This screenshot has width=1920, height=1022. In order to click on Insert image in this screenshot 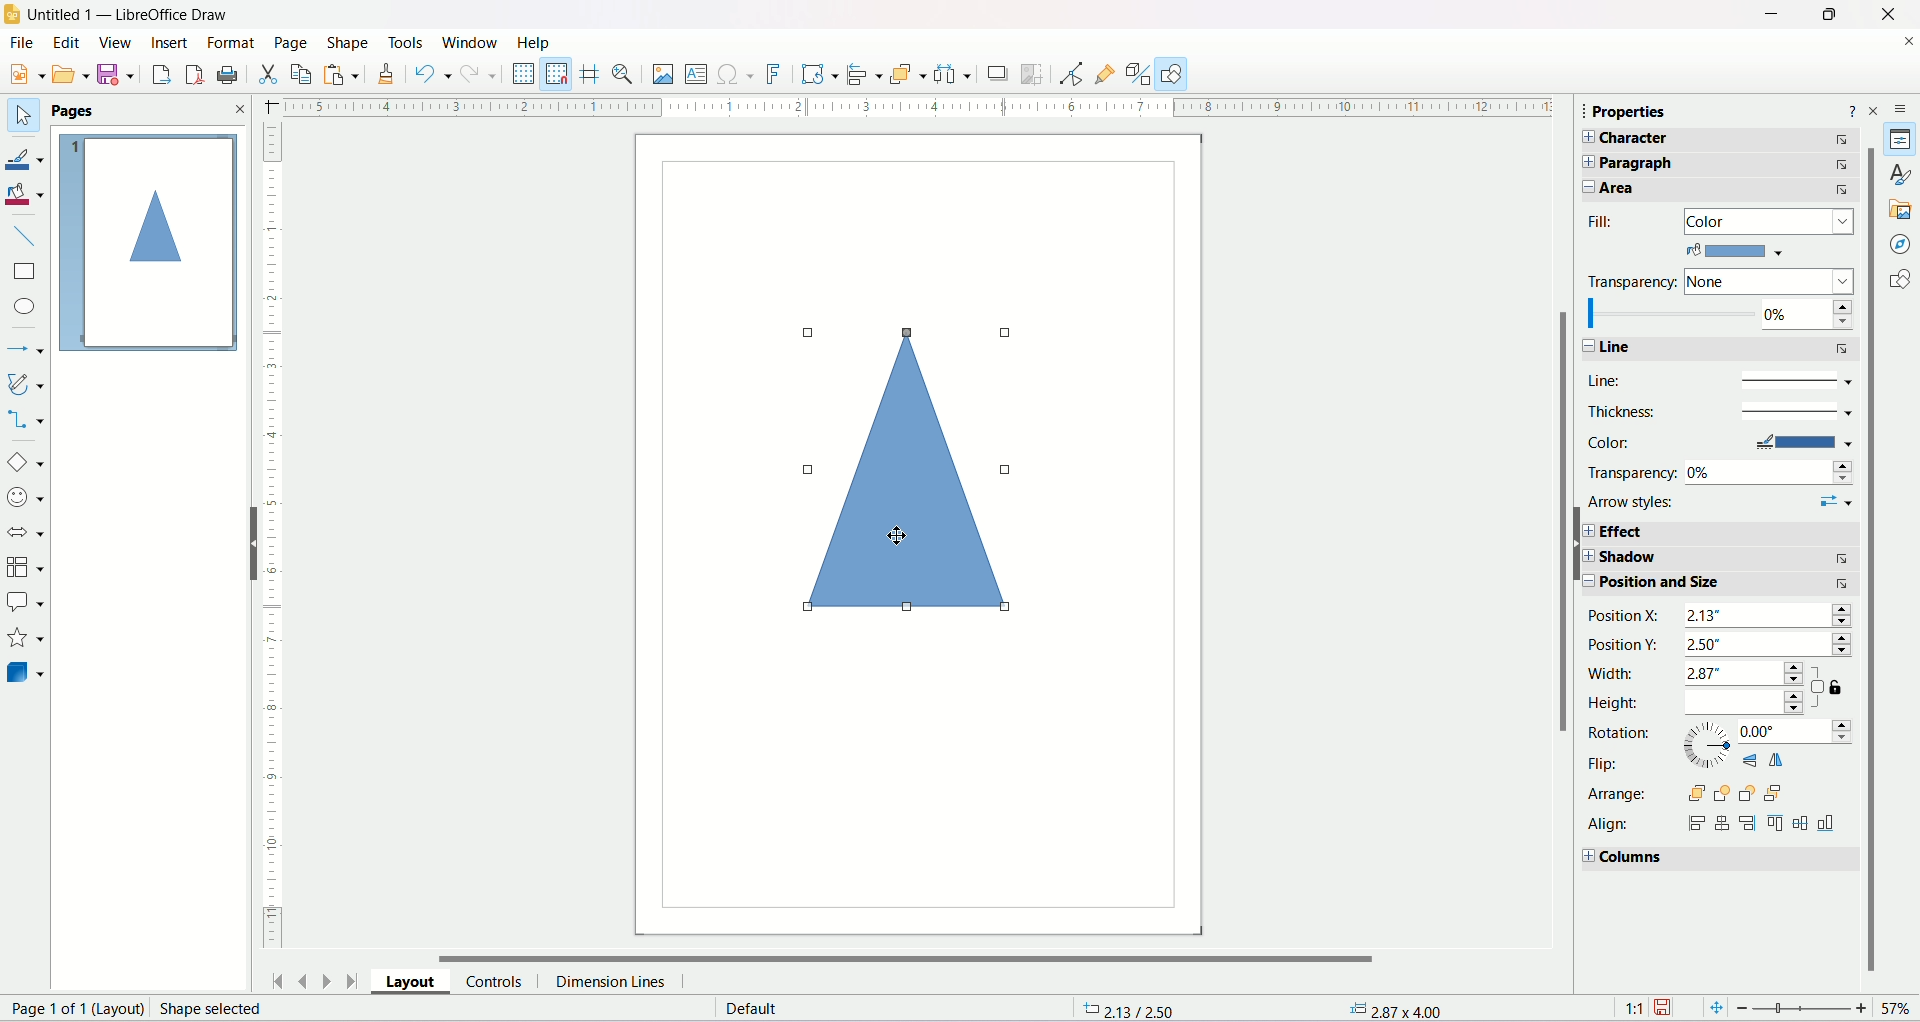, I will do `click(662, 73)`.